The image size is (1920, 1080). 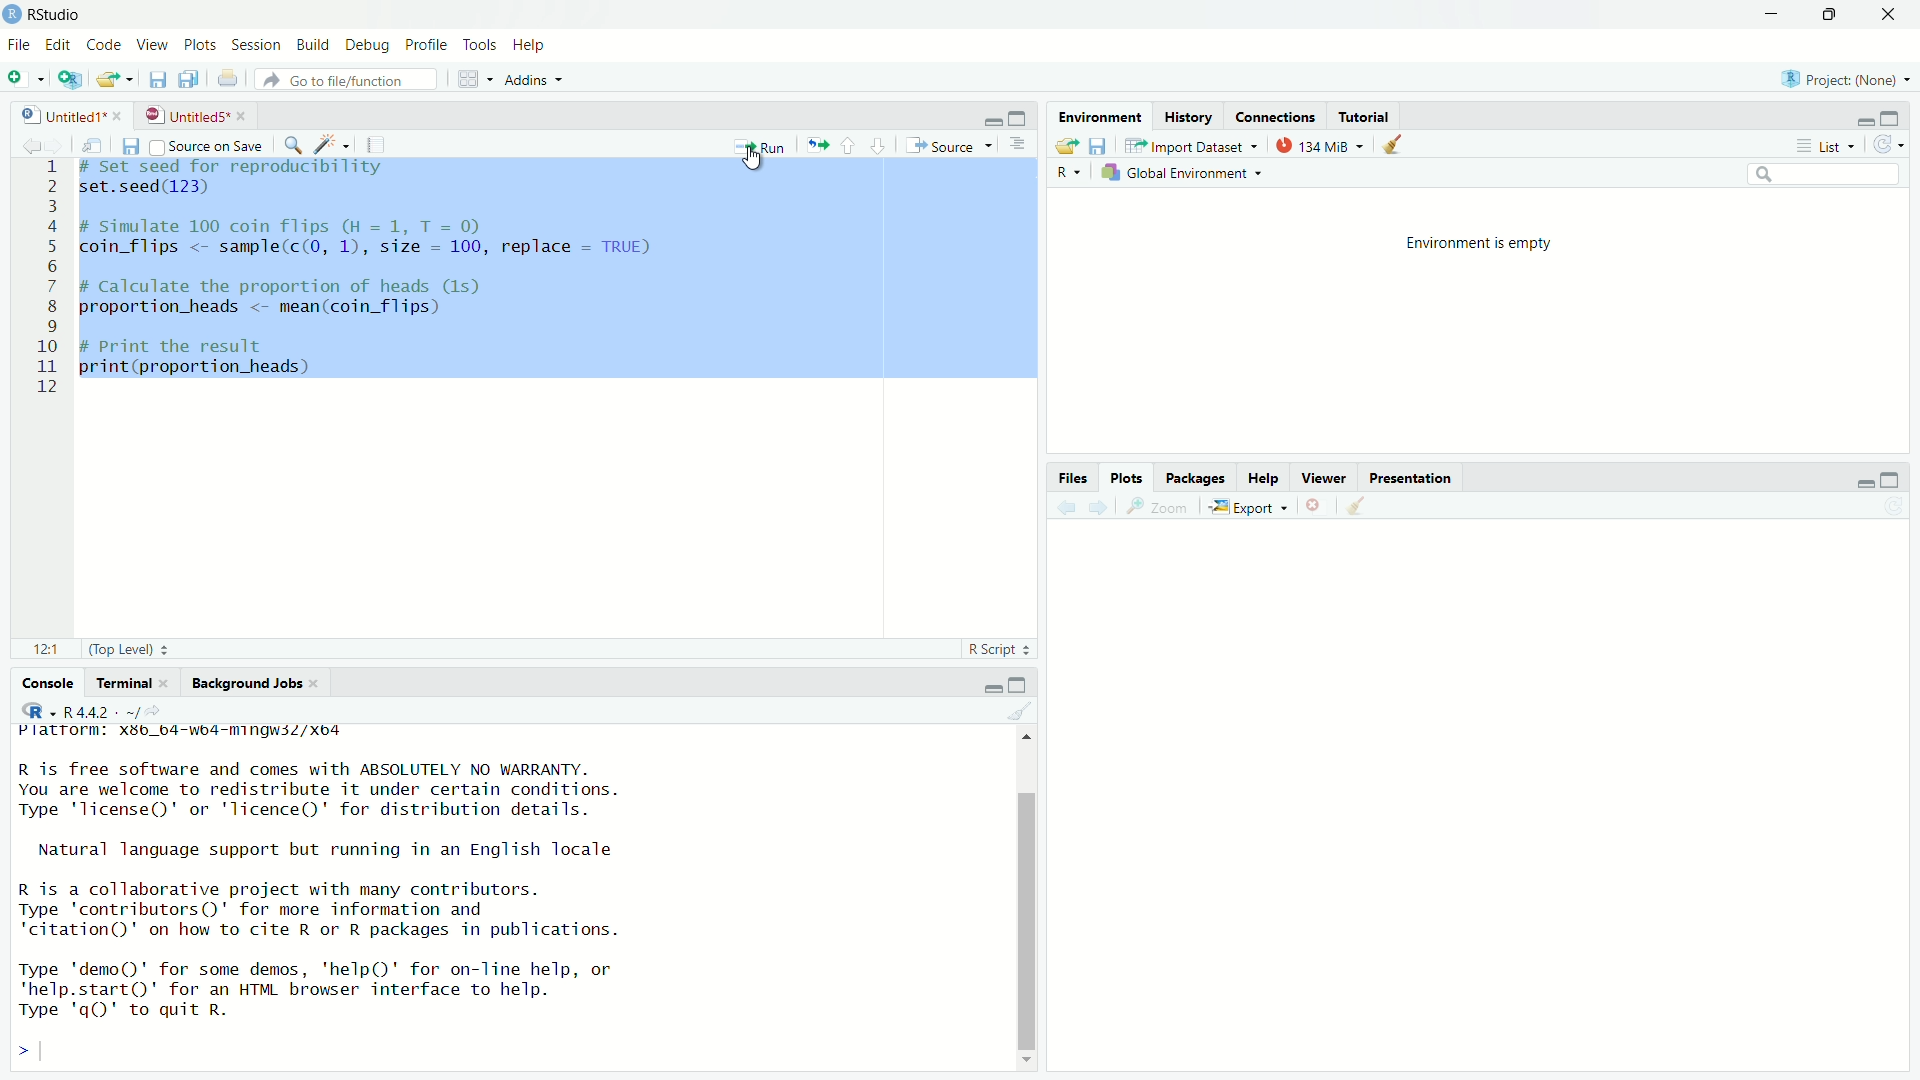 What do you see at coordinates (1850, 79) in the screenshot?
I see `project: (none)` at bounding box center [1850, 79].